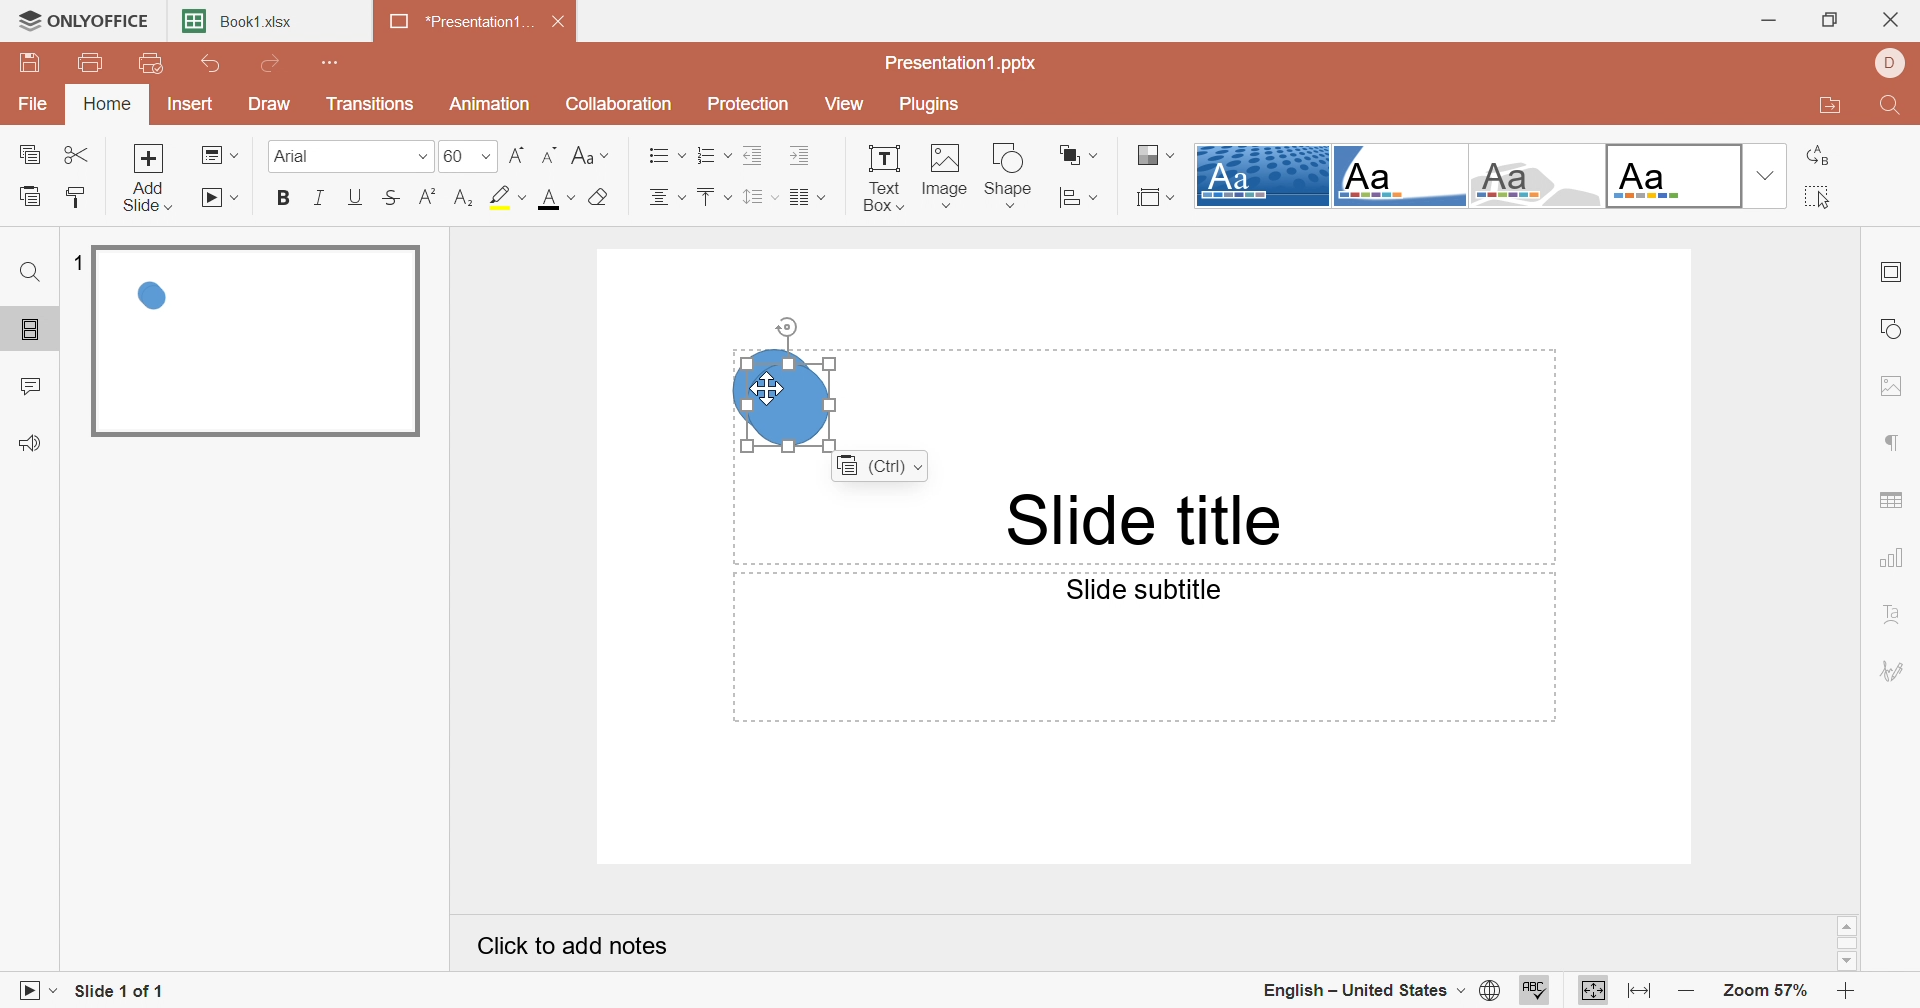  Describe the element at coordinates (1158, 197) in the screenshot. I see `Select slide size` at that location.